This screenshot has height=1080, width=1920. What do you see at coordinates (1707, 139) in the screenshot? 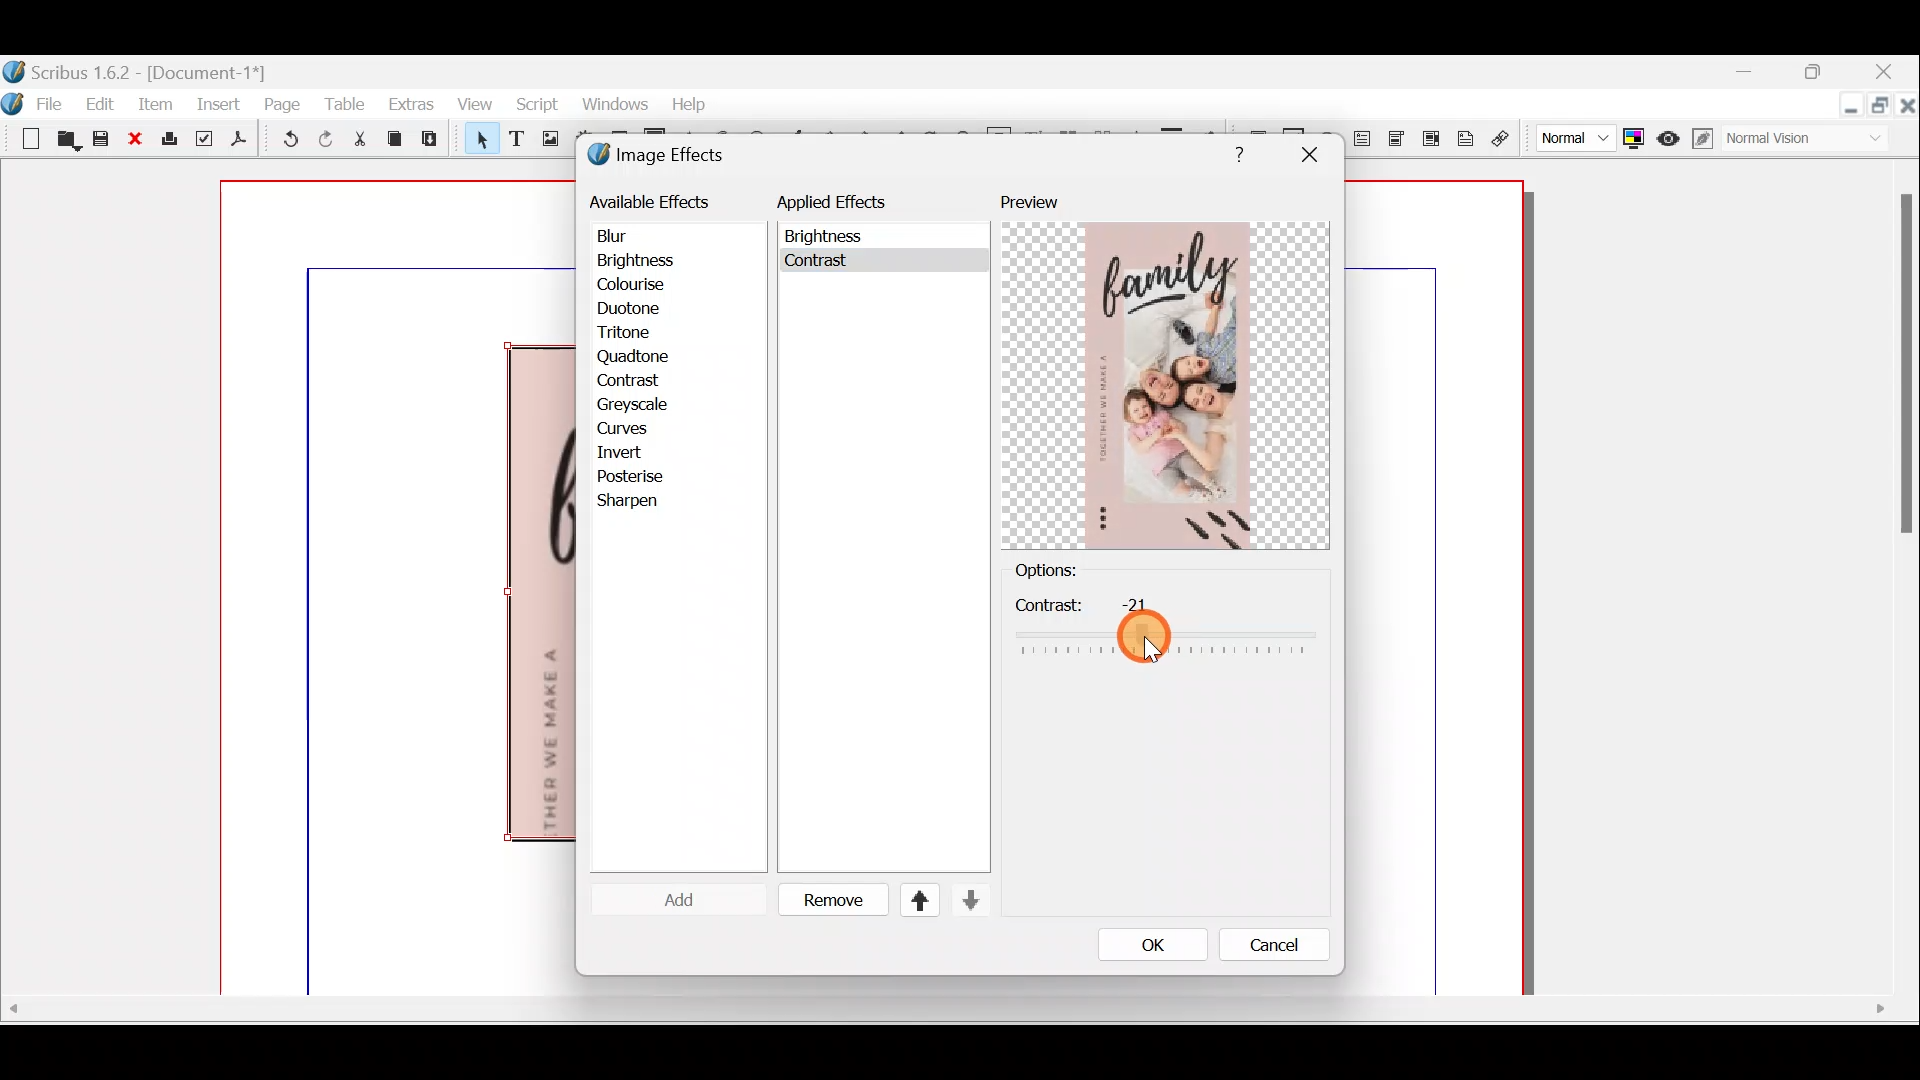
I see `Edit in preview mode` at bounding box center [1707, 139].